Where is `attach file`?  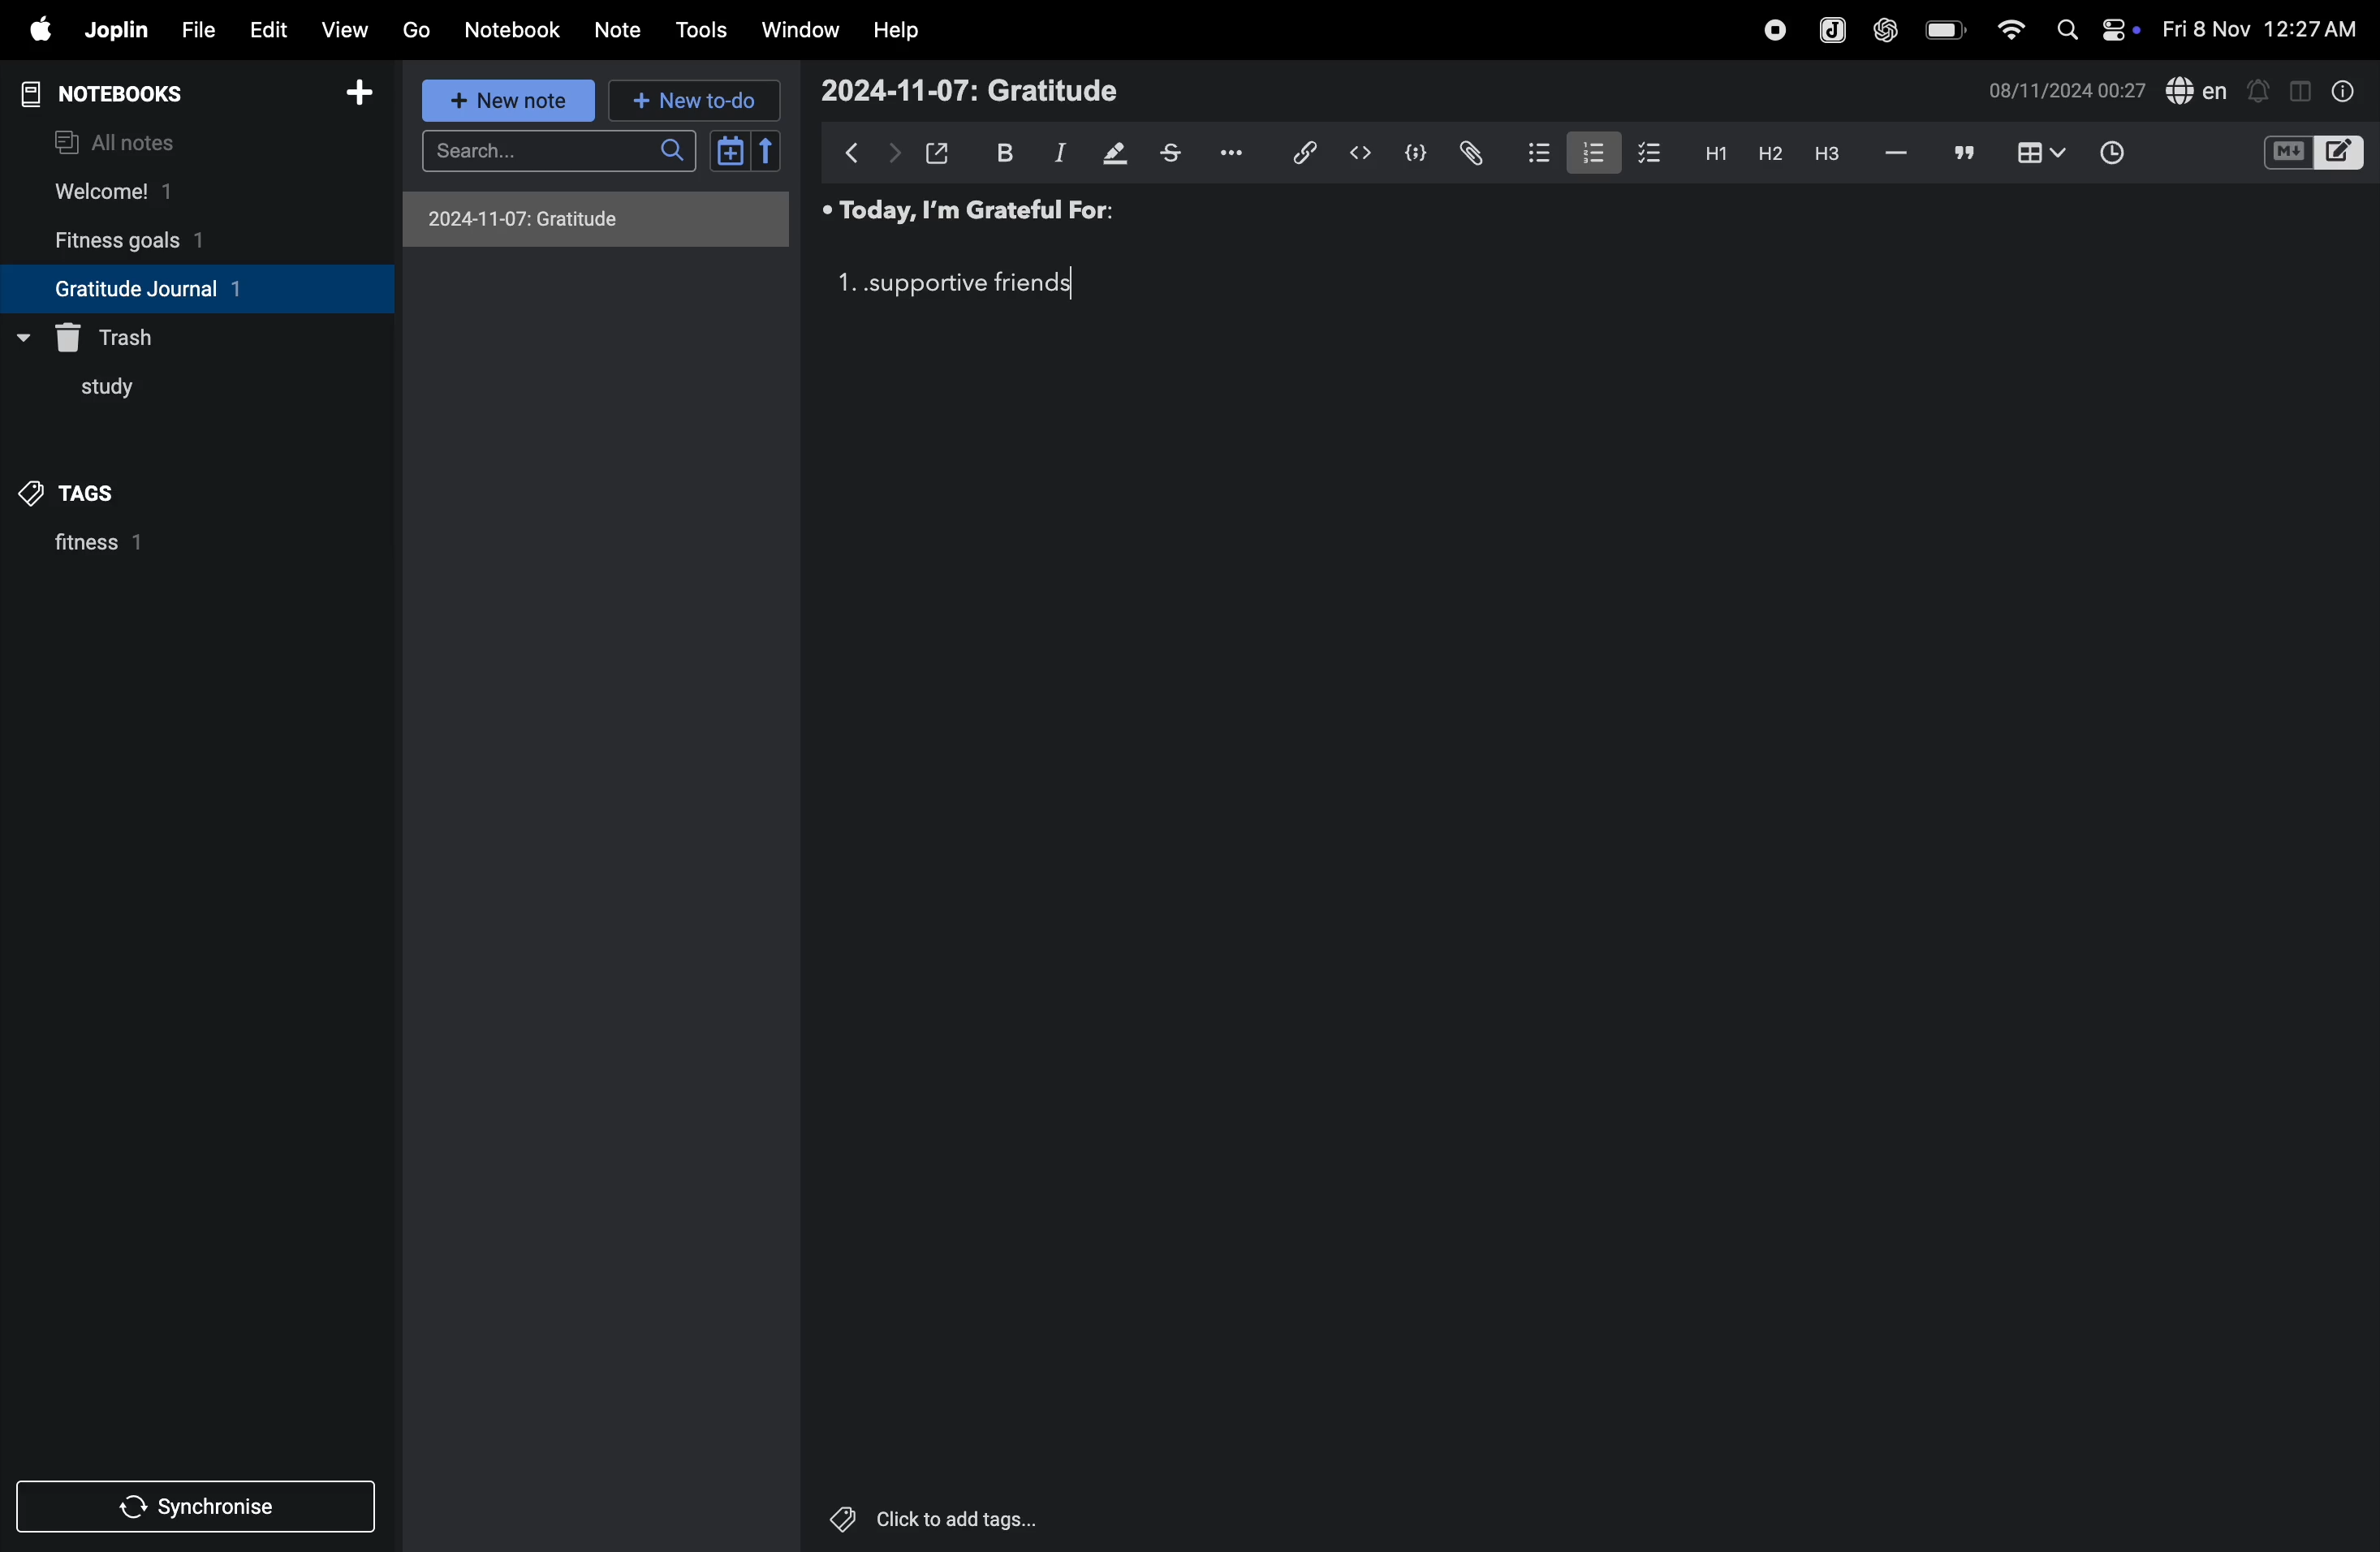
attach file is located at coordinates (1469, 152).